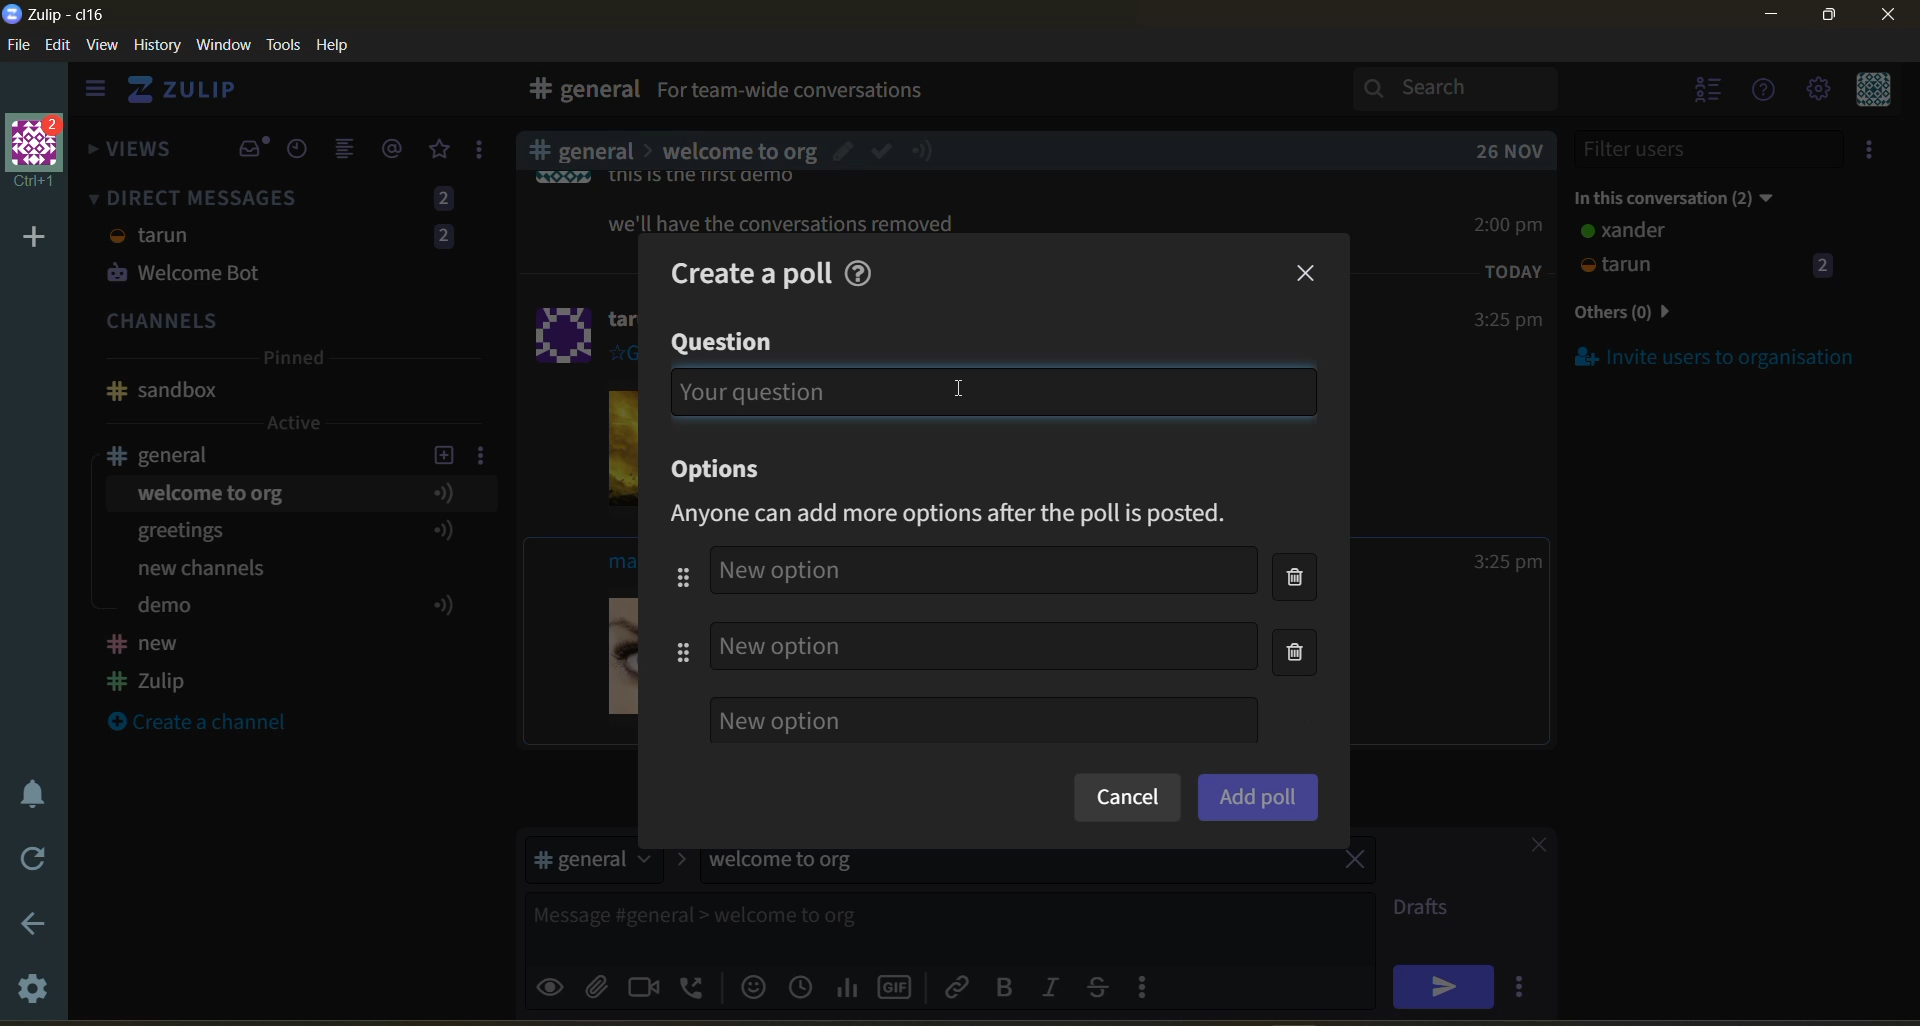 This screenshot has width=1920, height=1026. What do you see at coordinates (289, 239) in the screenshot?
I see `direct messages` at bounding box center [289, 239].